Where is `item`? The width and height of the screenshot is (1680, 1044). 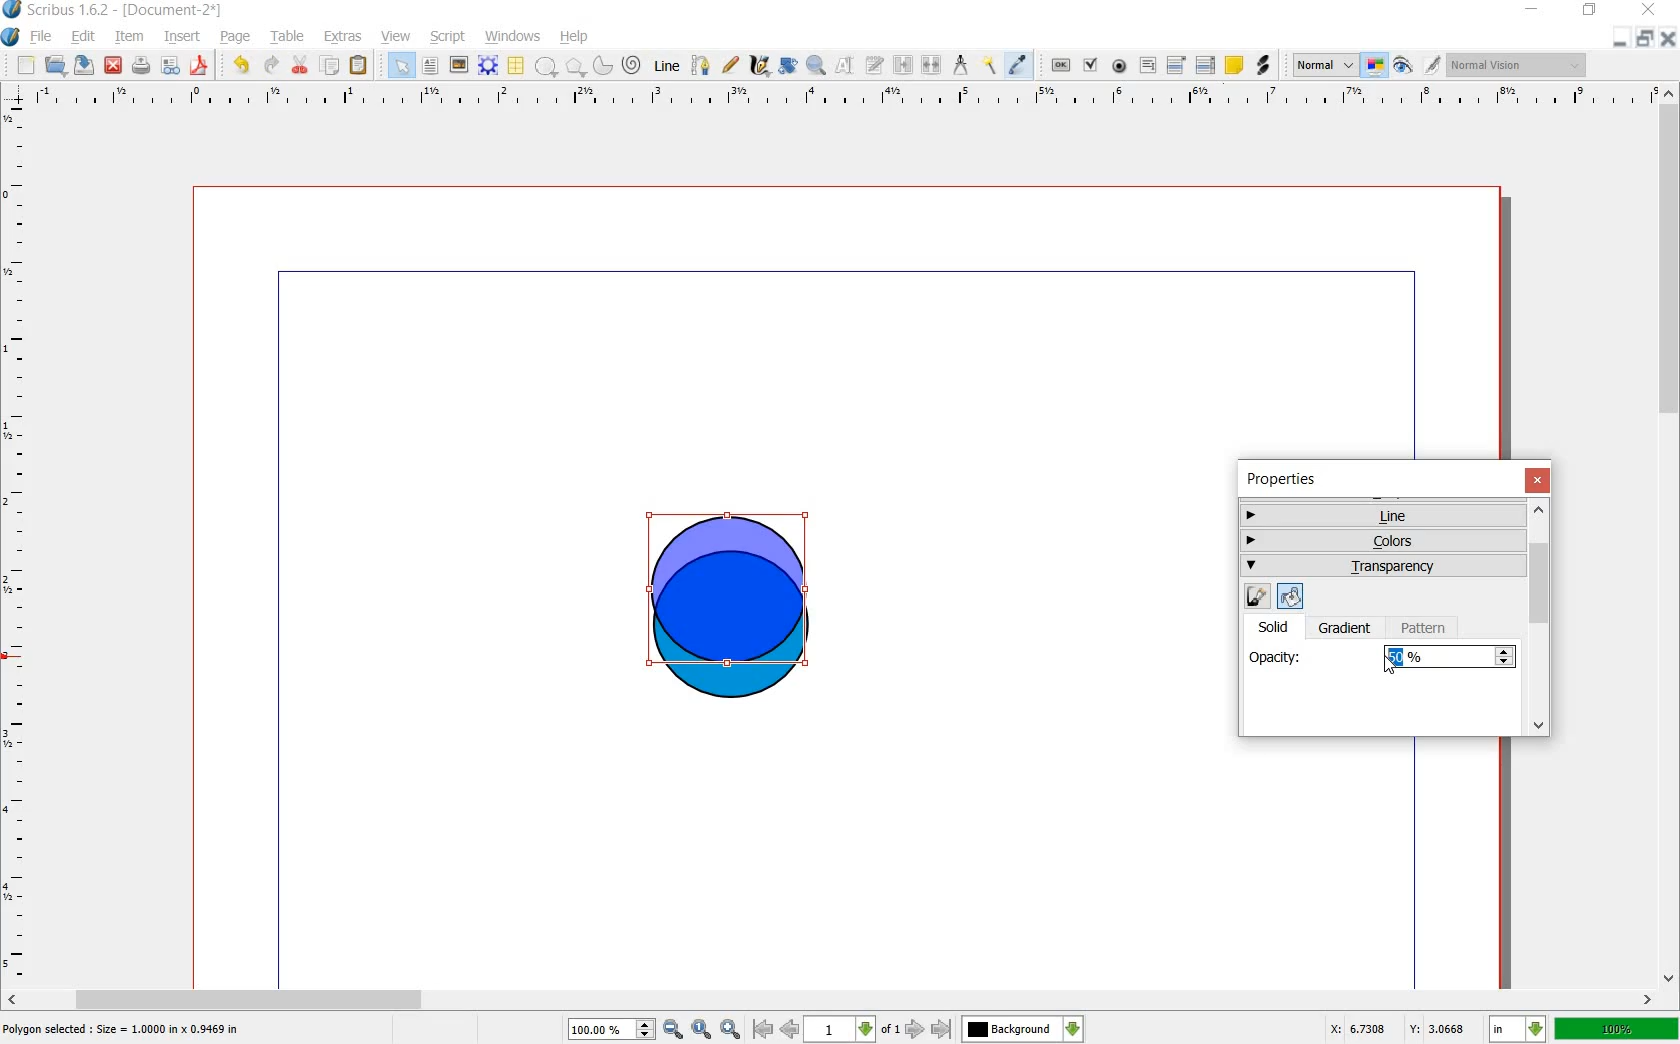
item is located at coordinates (130, 37).